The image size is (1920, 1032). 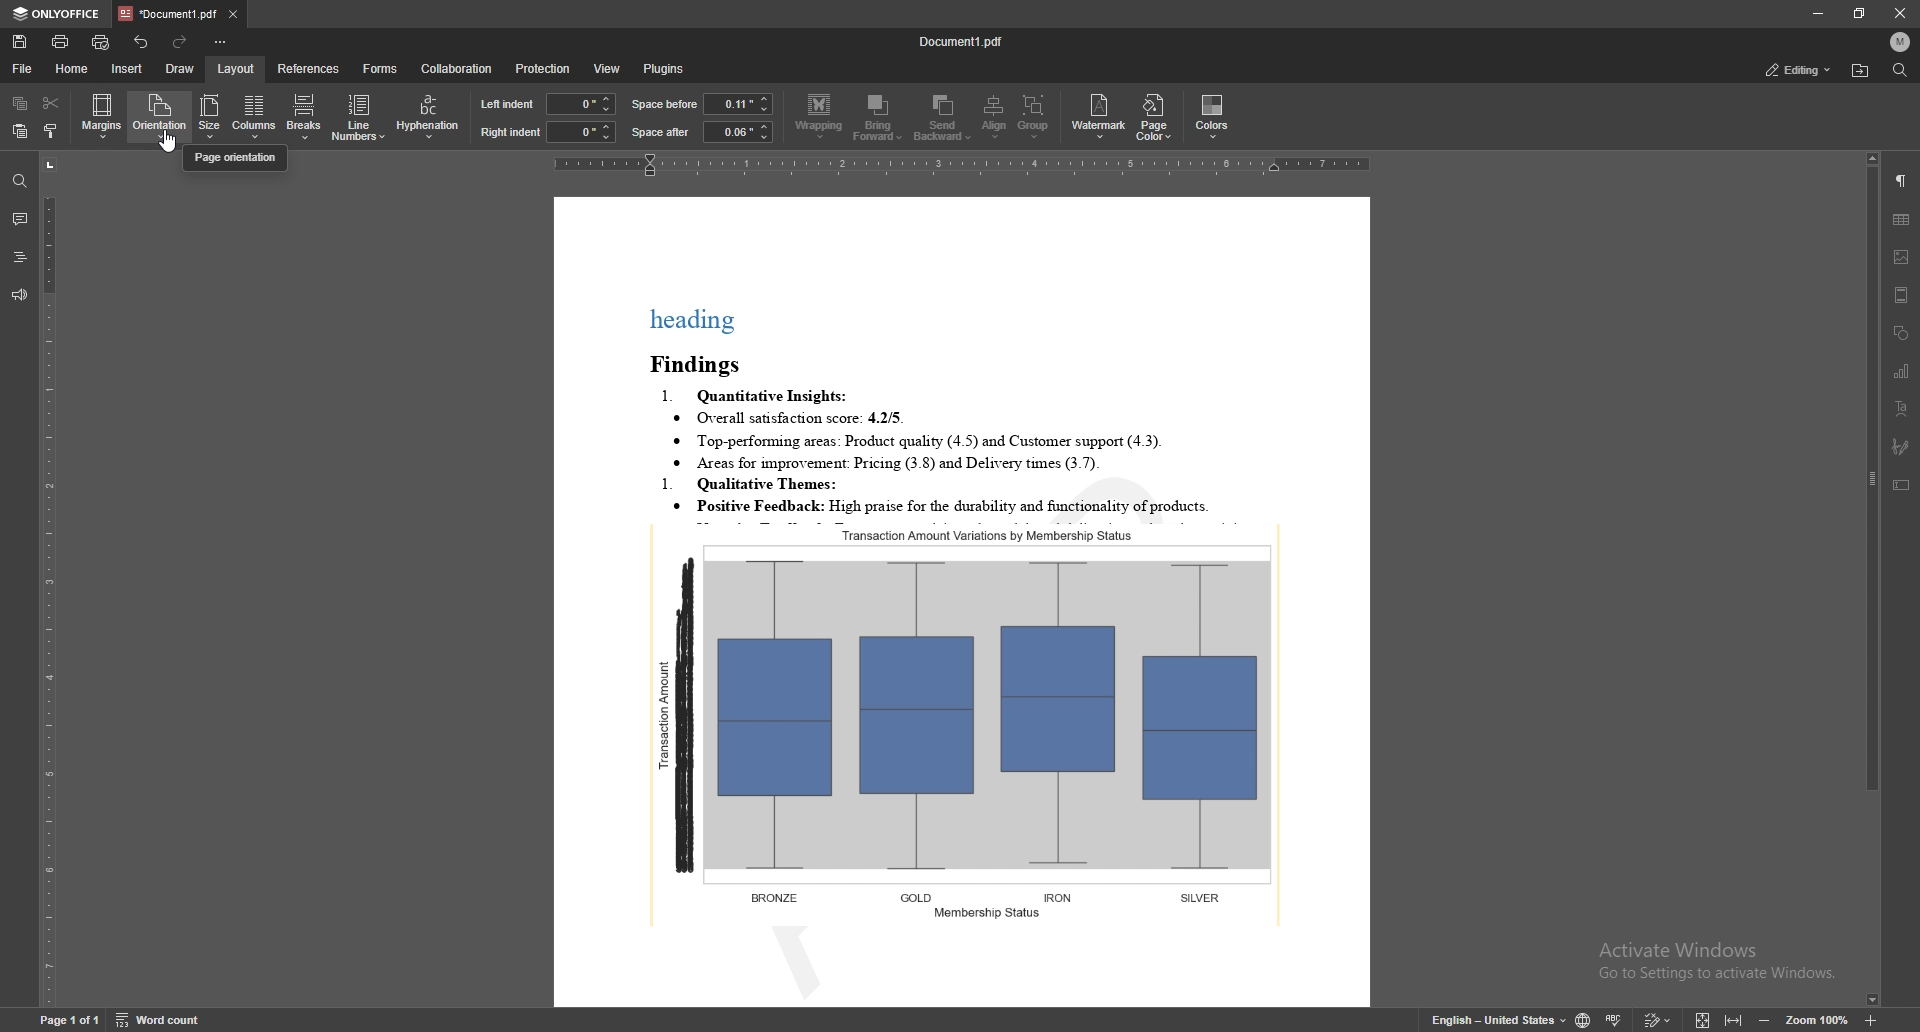 I want to click on find, so click(x=16, y=180).